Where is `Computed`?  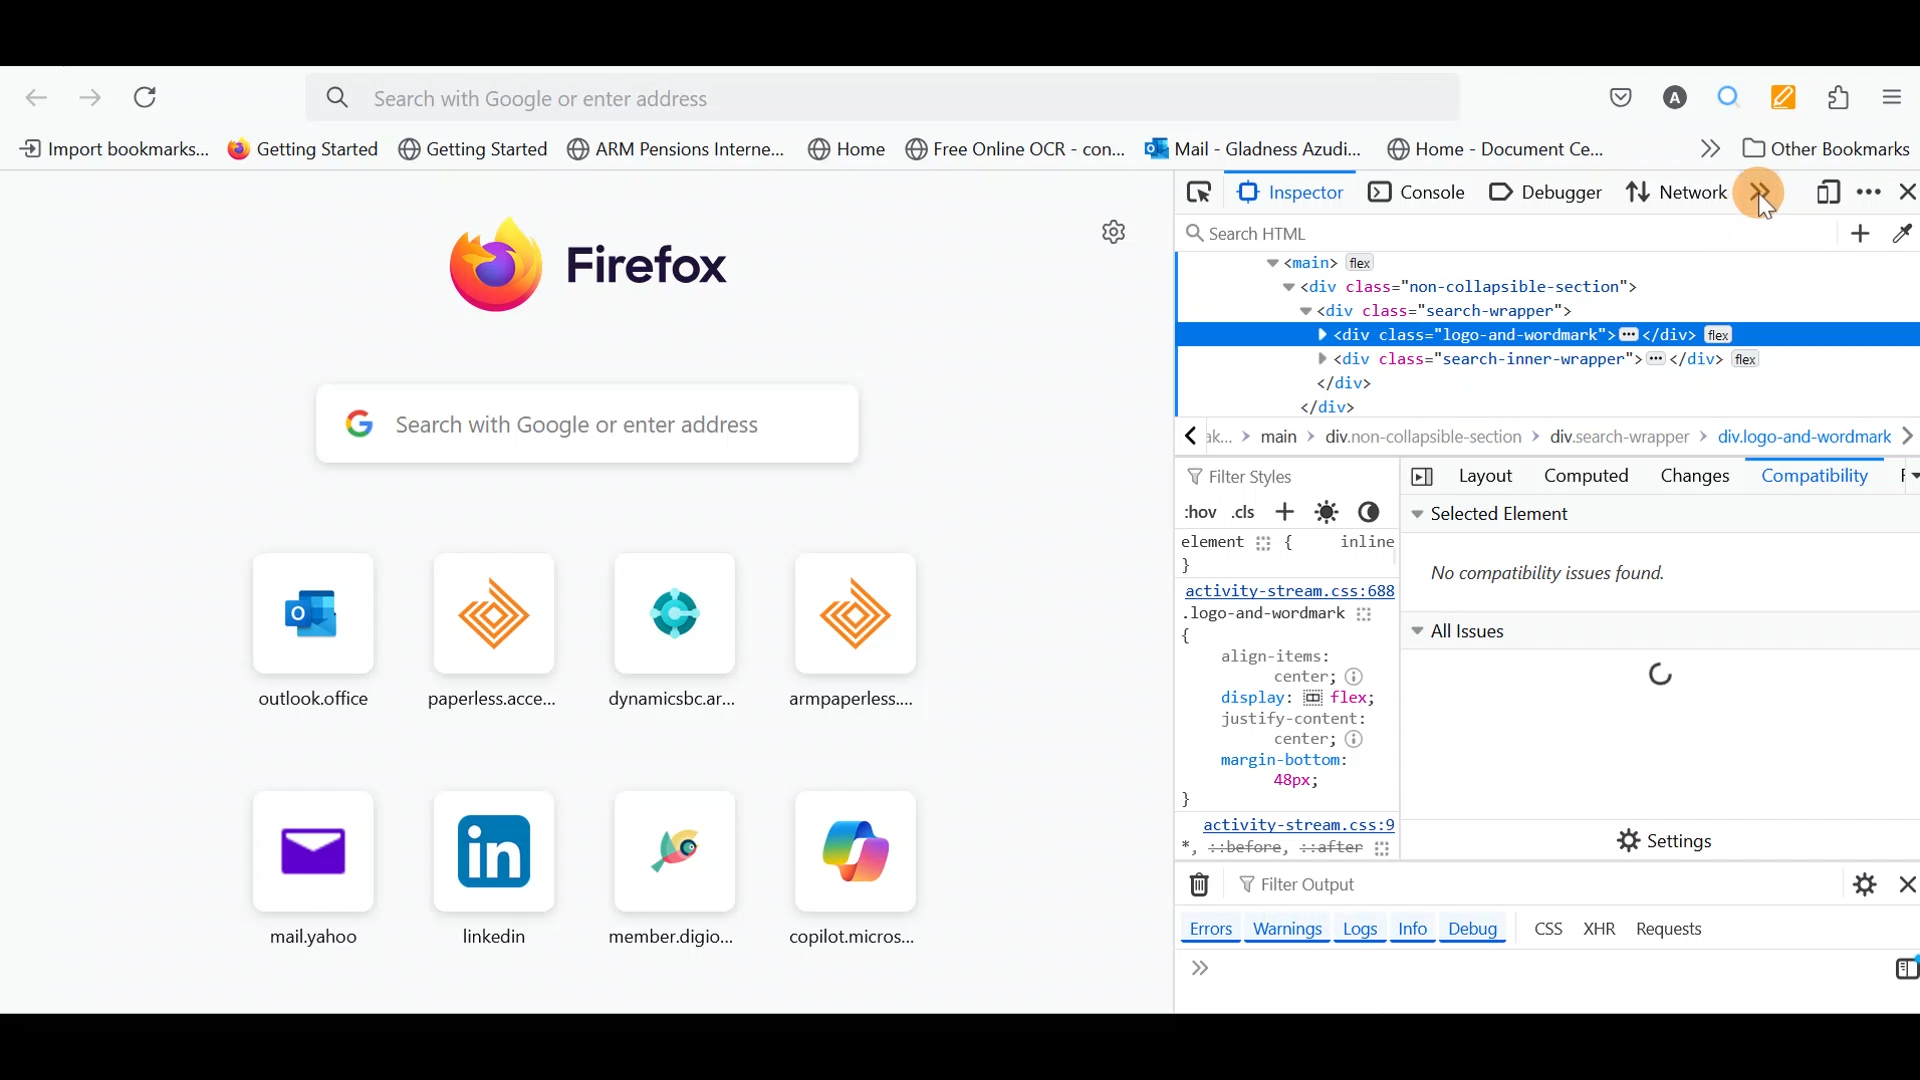 Computed is located at coordinates (1586, 479).